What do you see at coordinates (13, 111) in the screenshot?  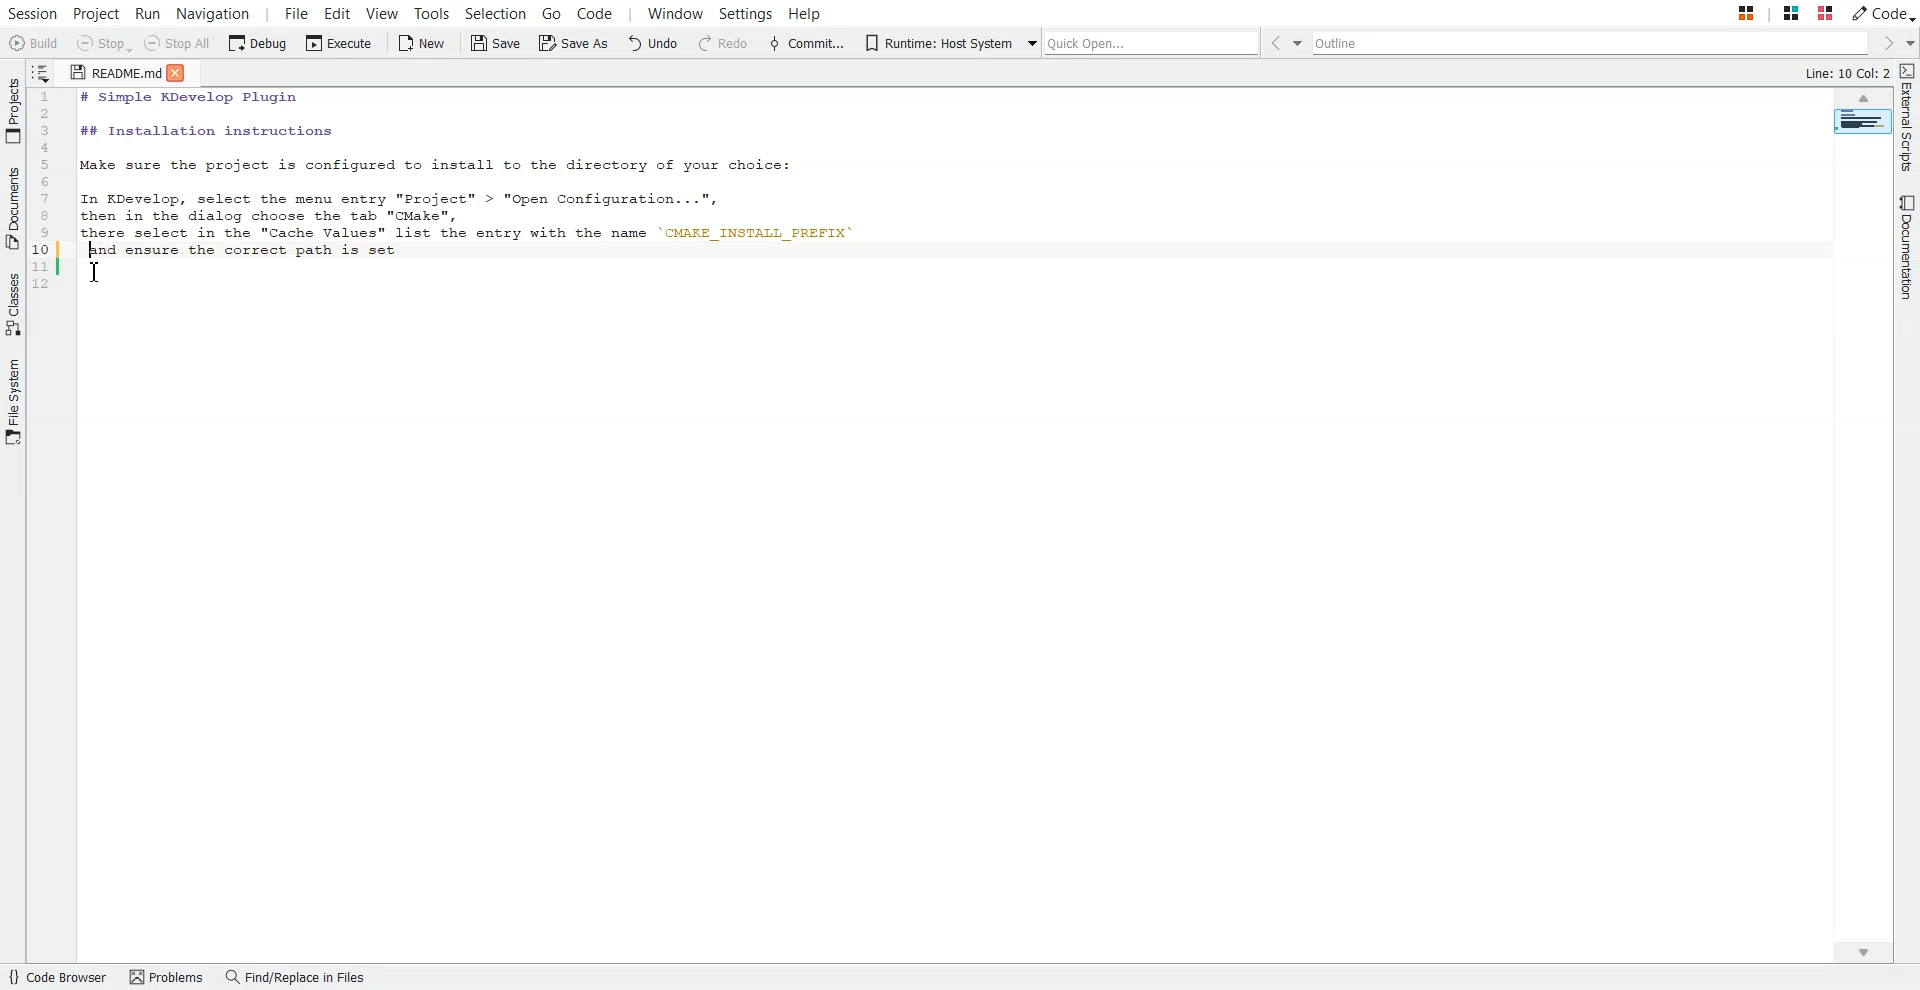 I see `Projects` at bounding box center [13, 111].